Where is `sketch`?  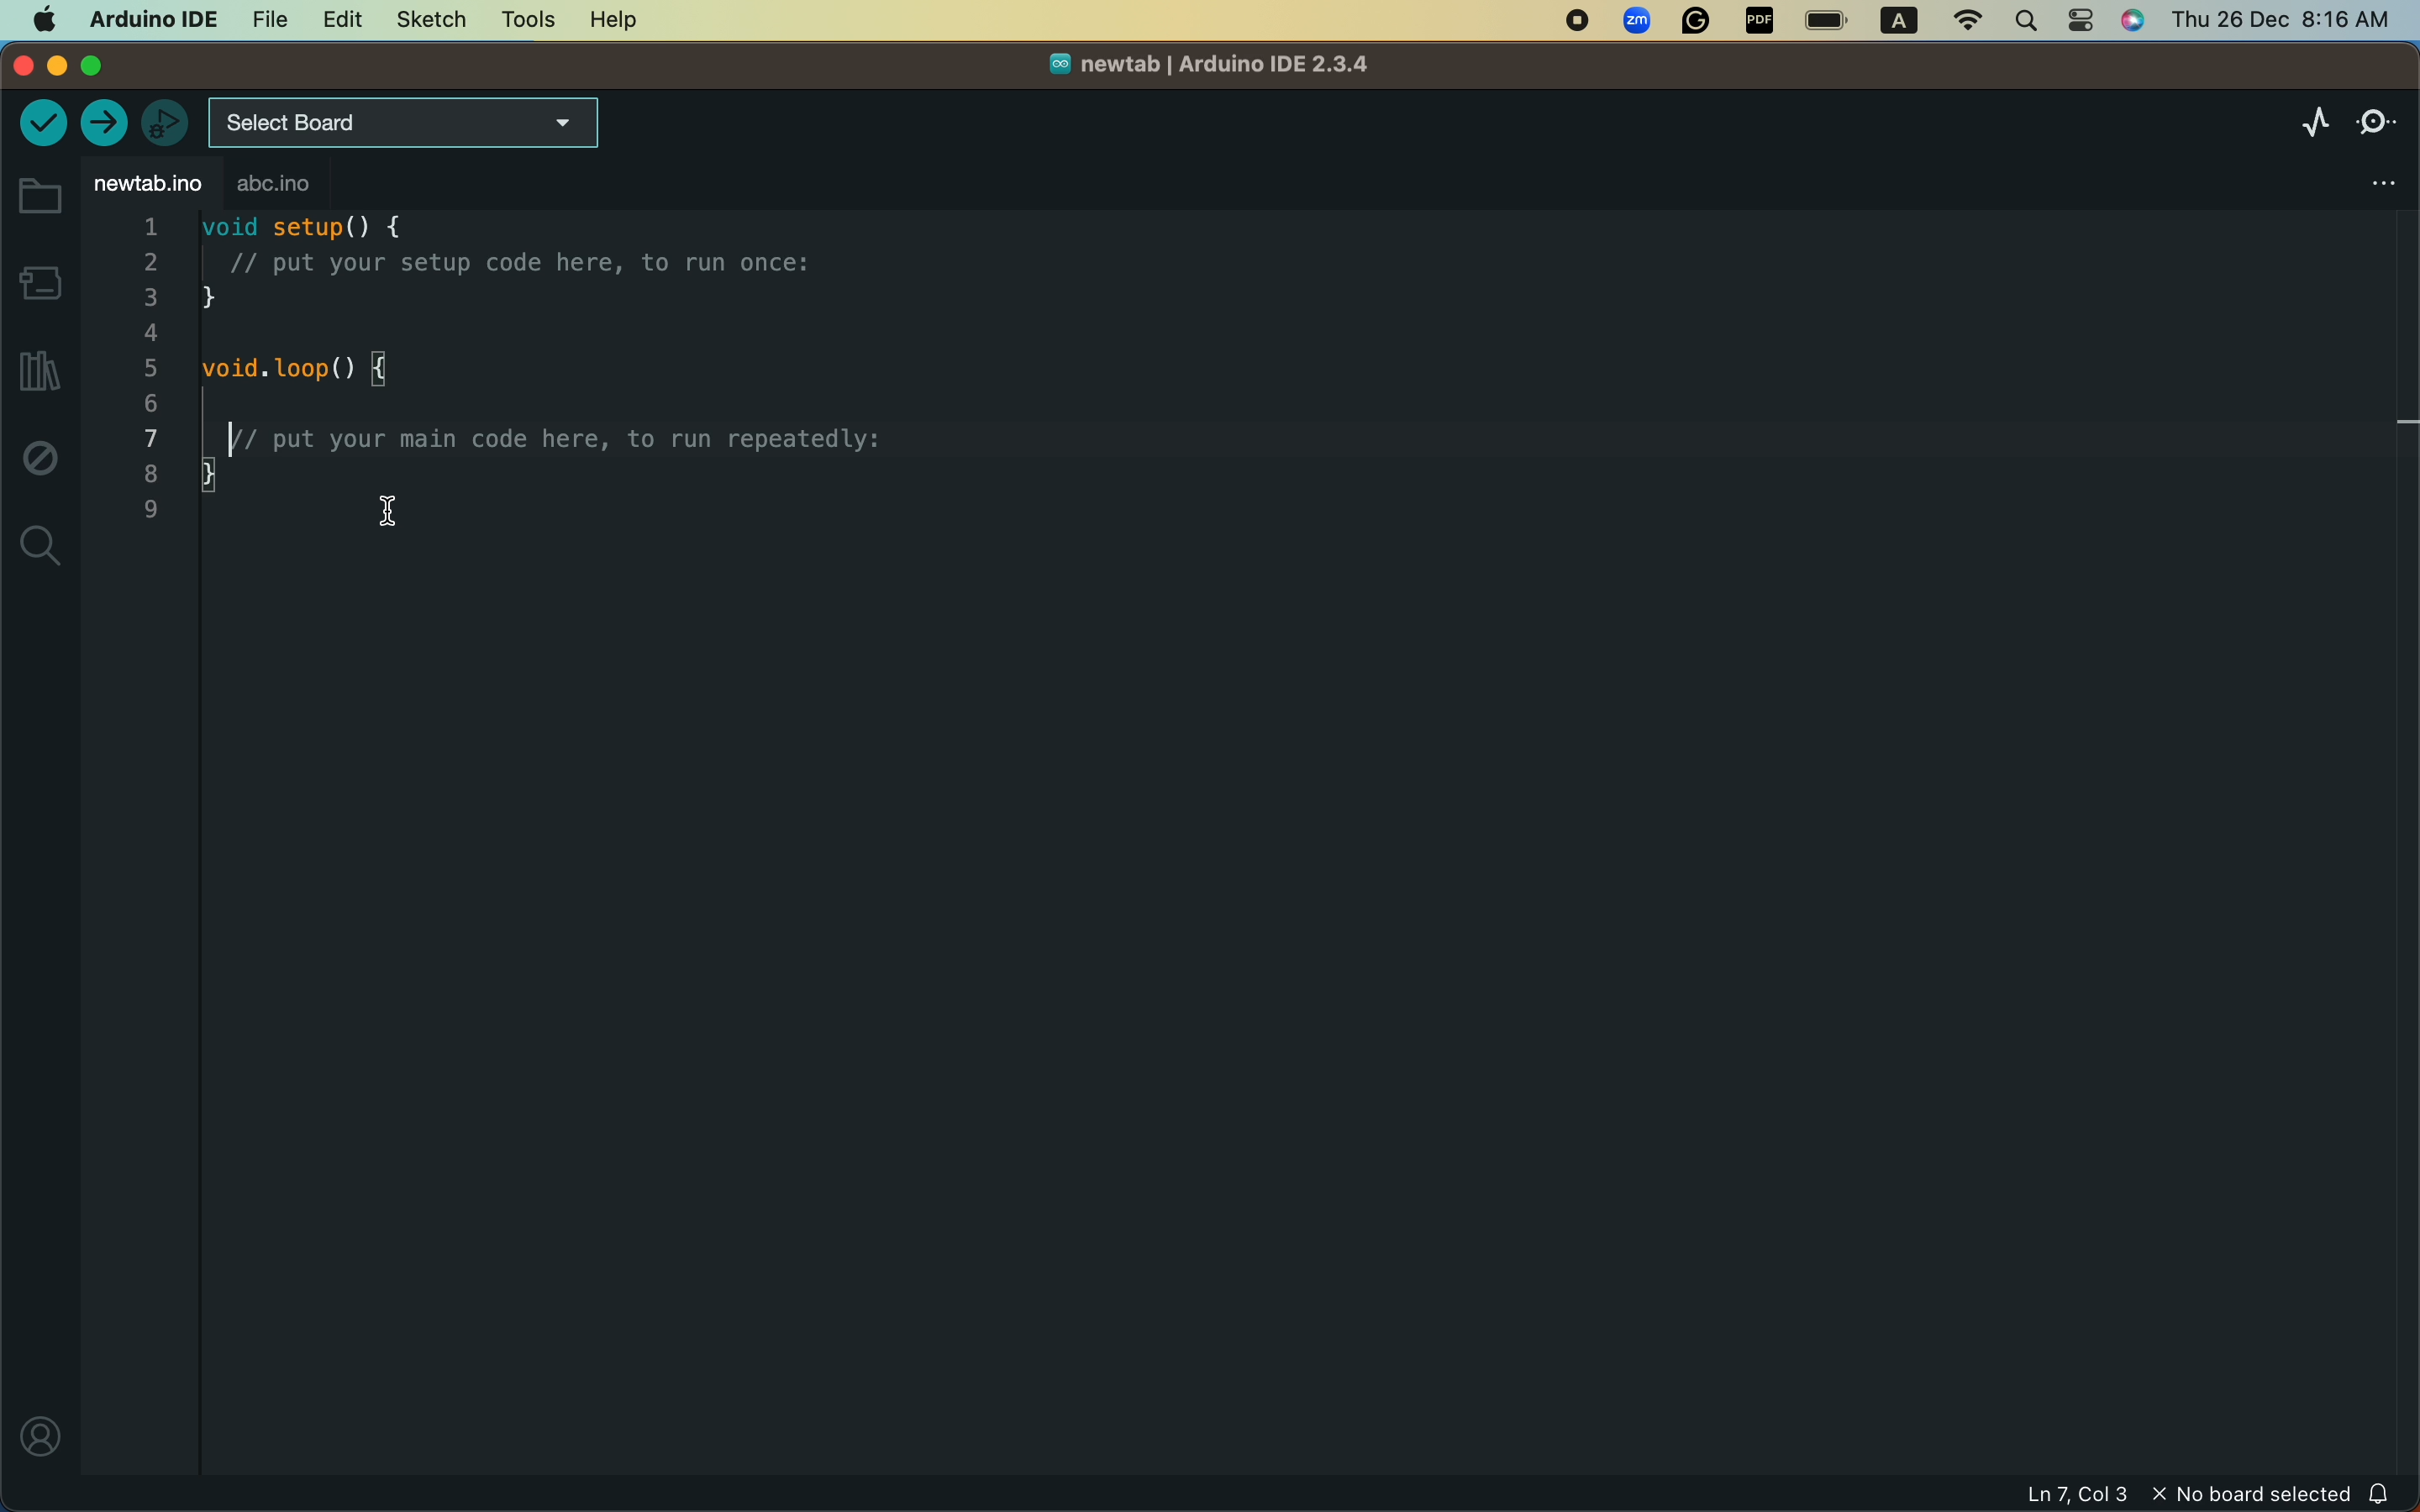
sketch is located at coordinates (424, 21).